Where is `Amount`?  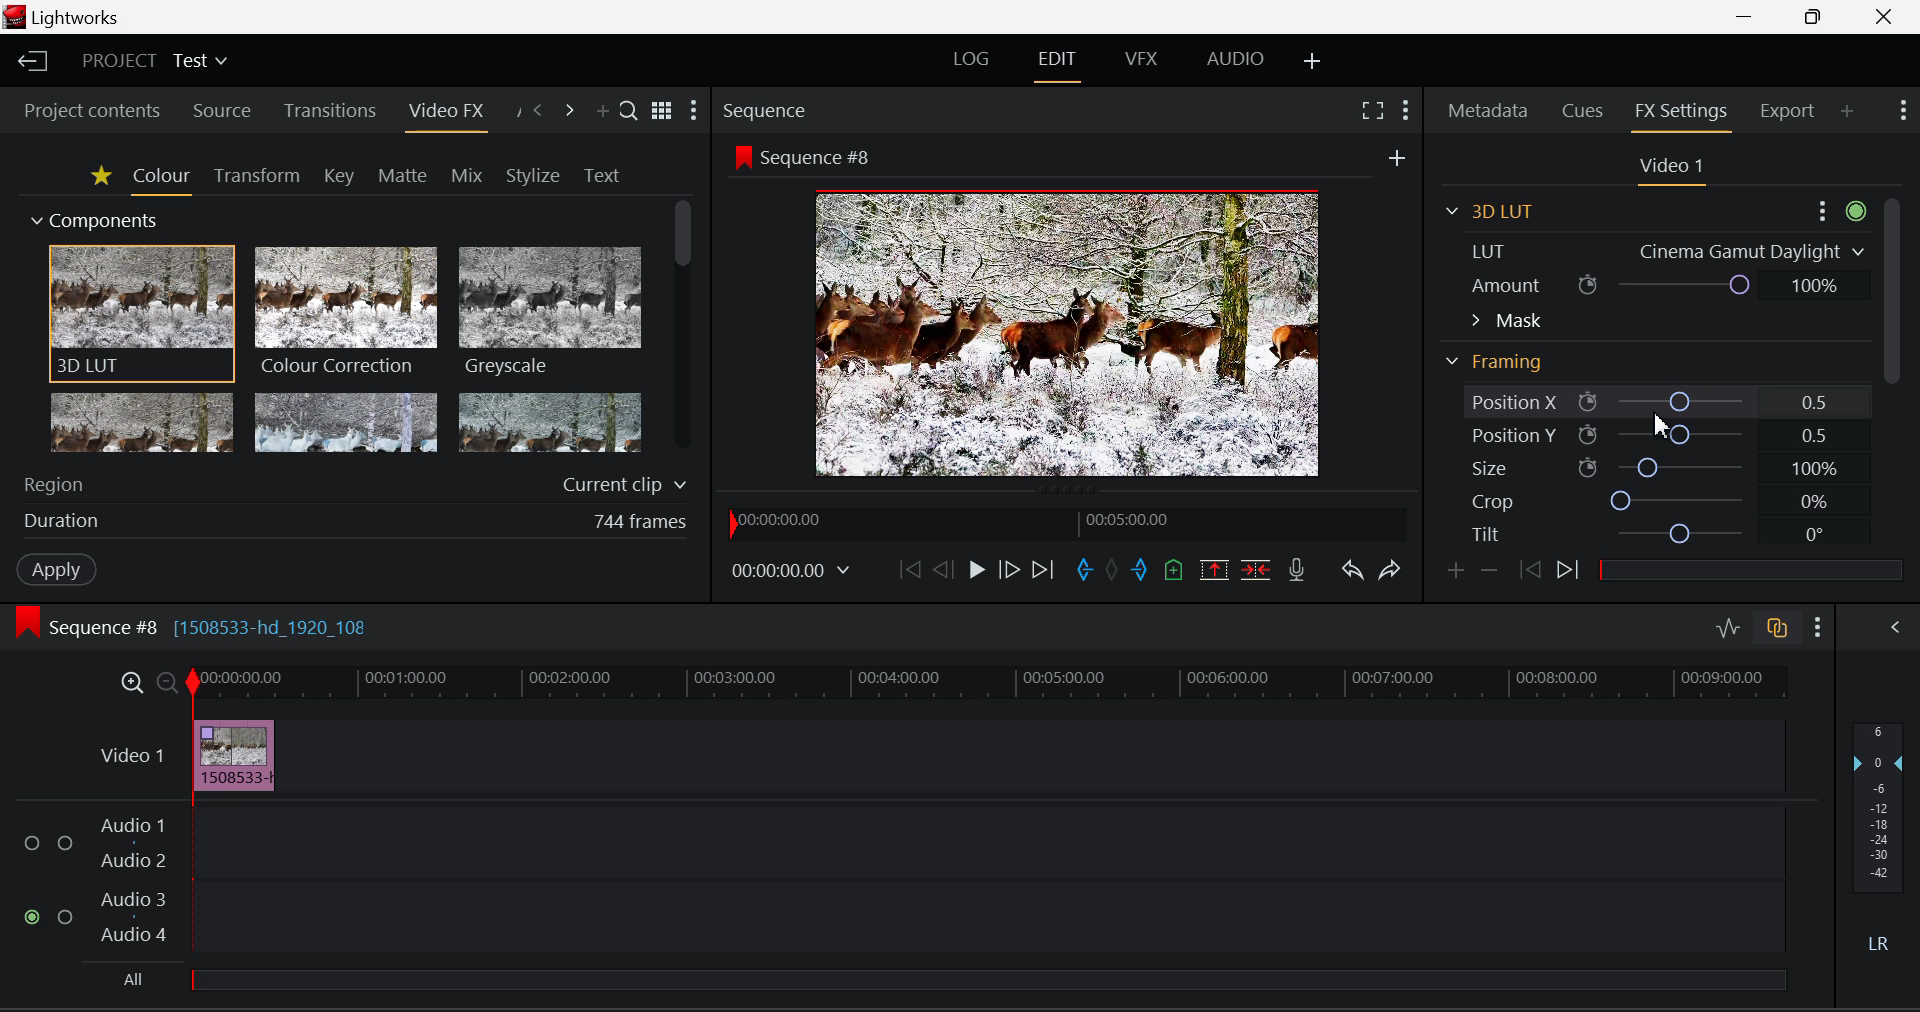
Amount is located at coordinates (1670, 284).